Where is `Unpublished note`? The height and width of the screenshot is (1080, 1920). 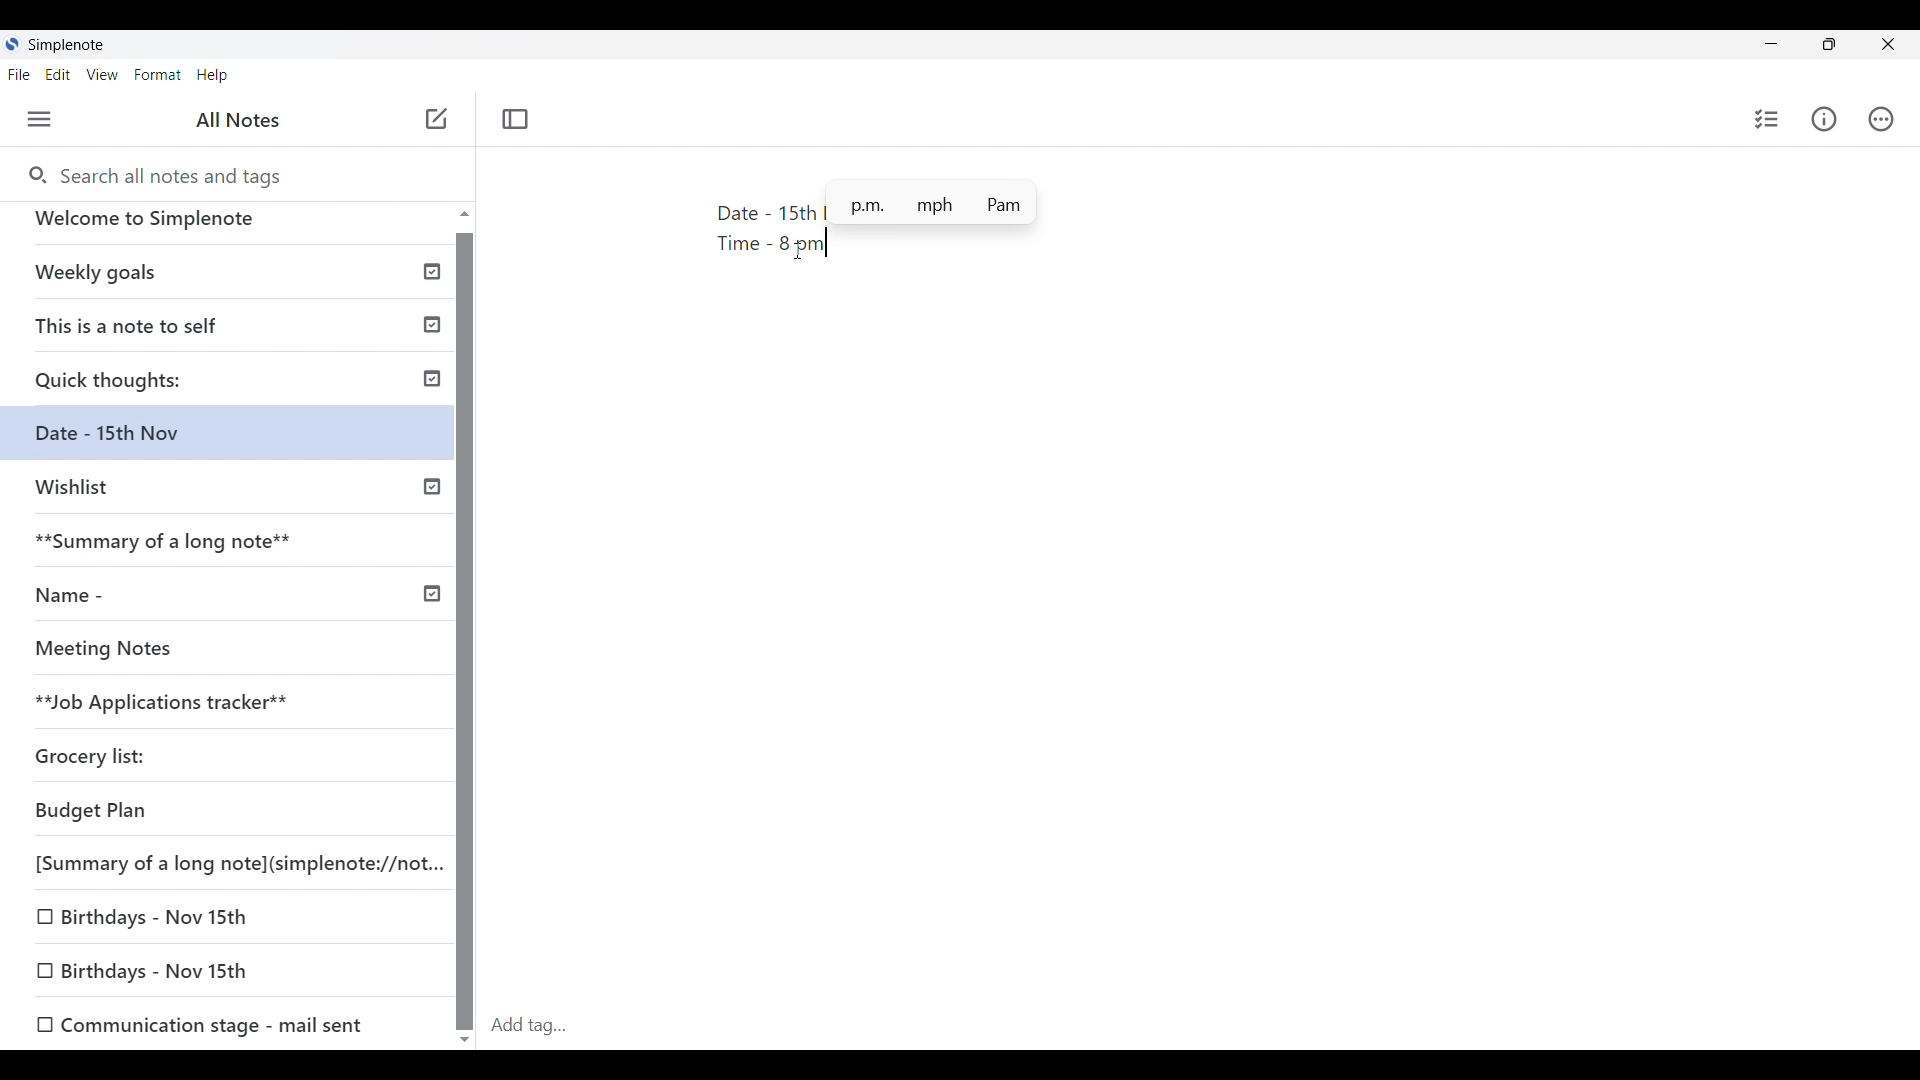
Unpublished note is located at coordinates (201, 1022).